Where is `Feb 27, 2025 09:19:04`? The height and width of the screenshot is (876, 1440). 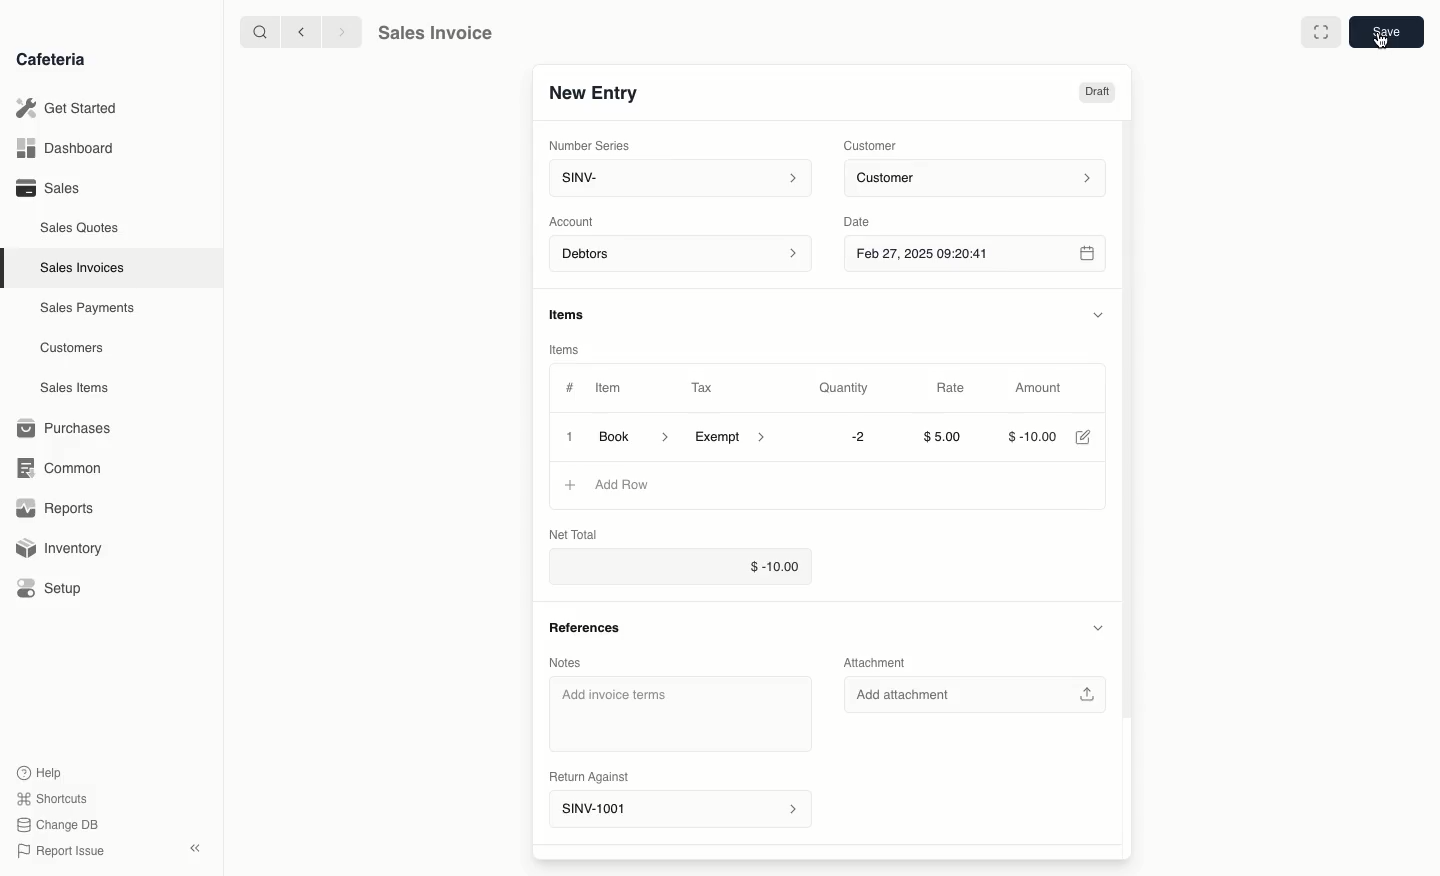 Feb 27, 2025 09:19:04 is located at coordinates (983, 255).